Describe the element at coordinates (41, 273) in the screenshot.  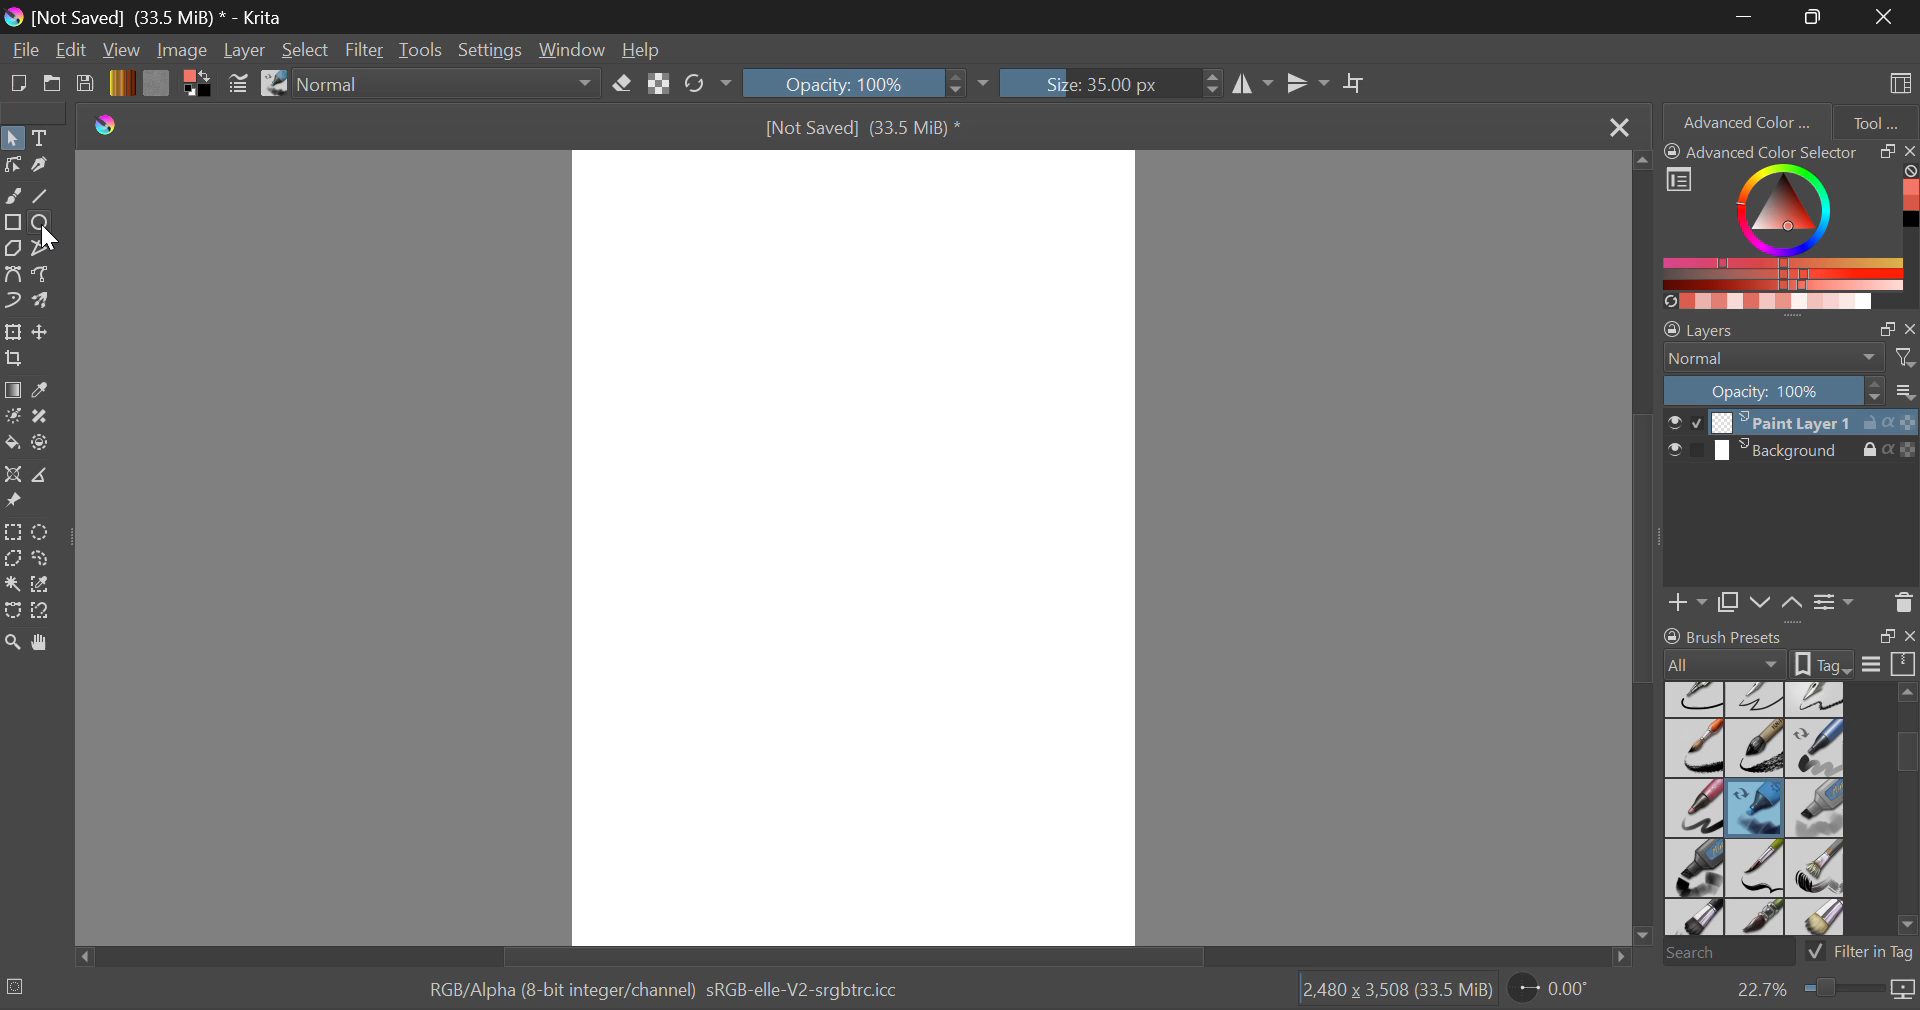
I see `Freehand Path Tool` at that location.